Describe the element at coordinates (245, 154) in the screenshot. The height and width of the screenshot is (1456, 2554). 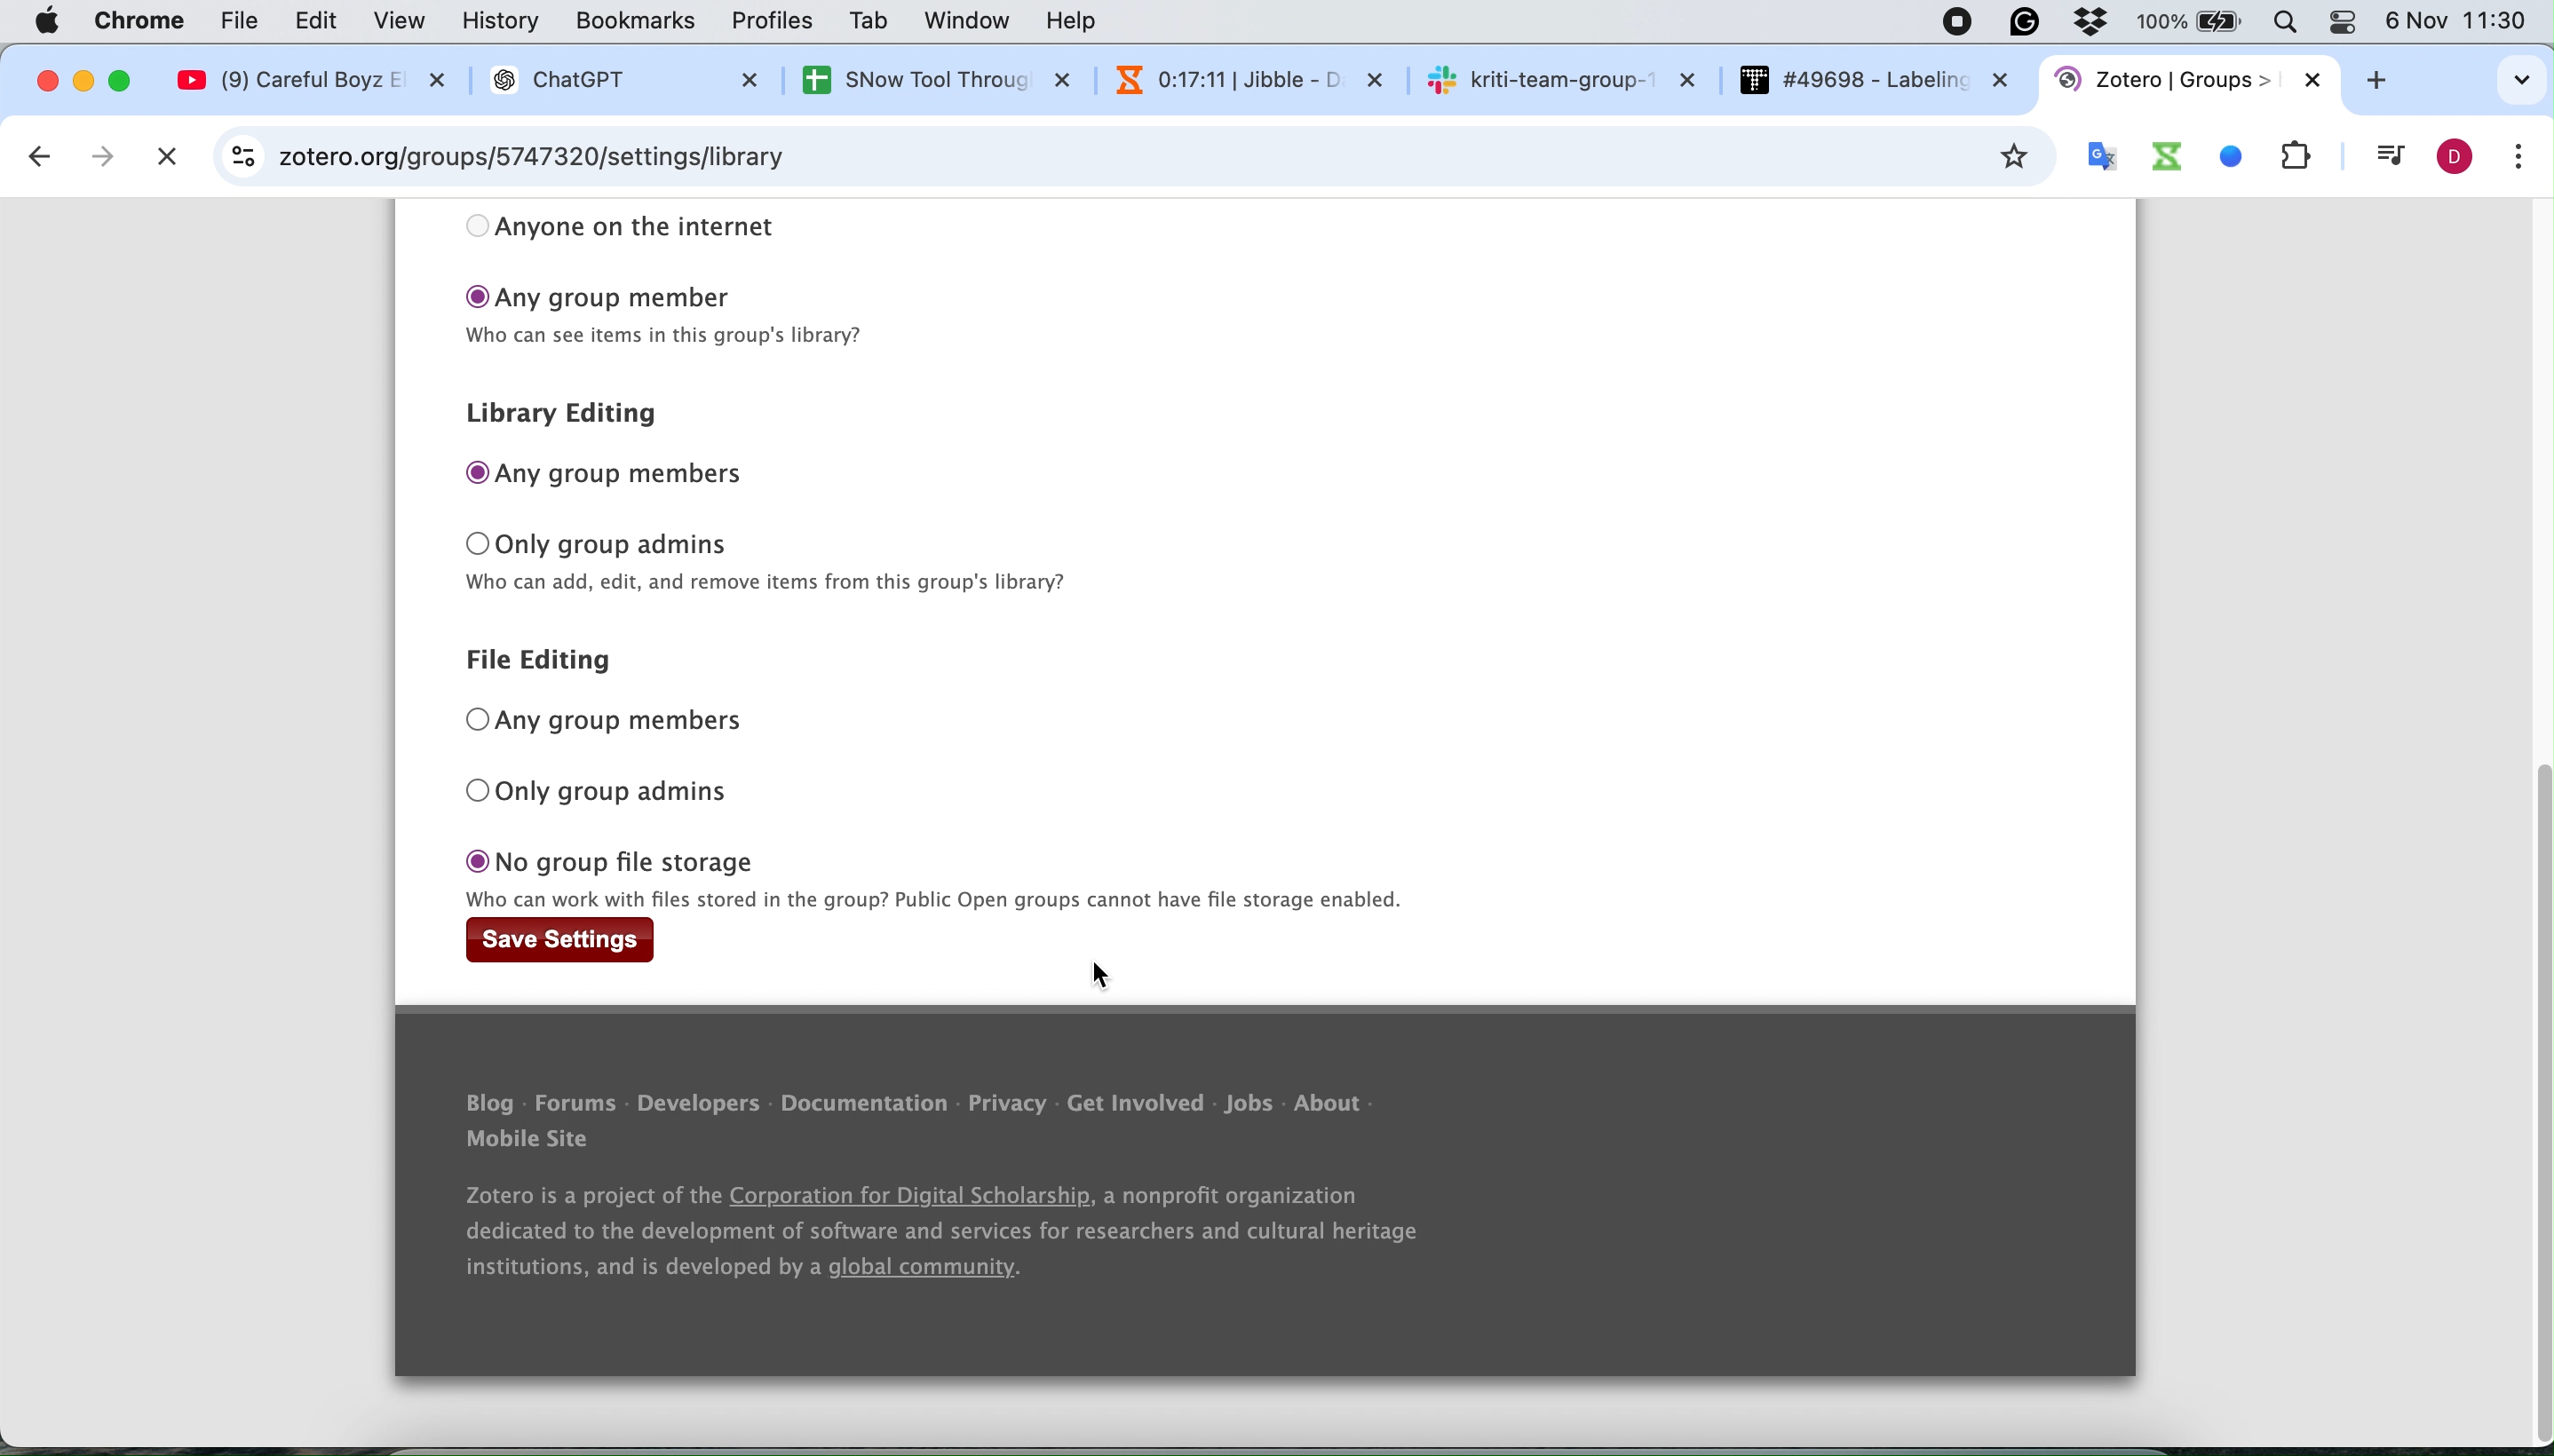
I see `site information` at that location.